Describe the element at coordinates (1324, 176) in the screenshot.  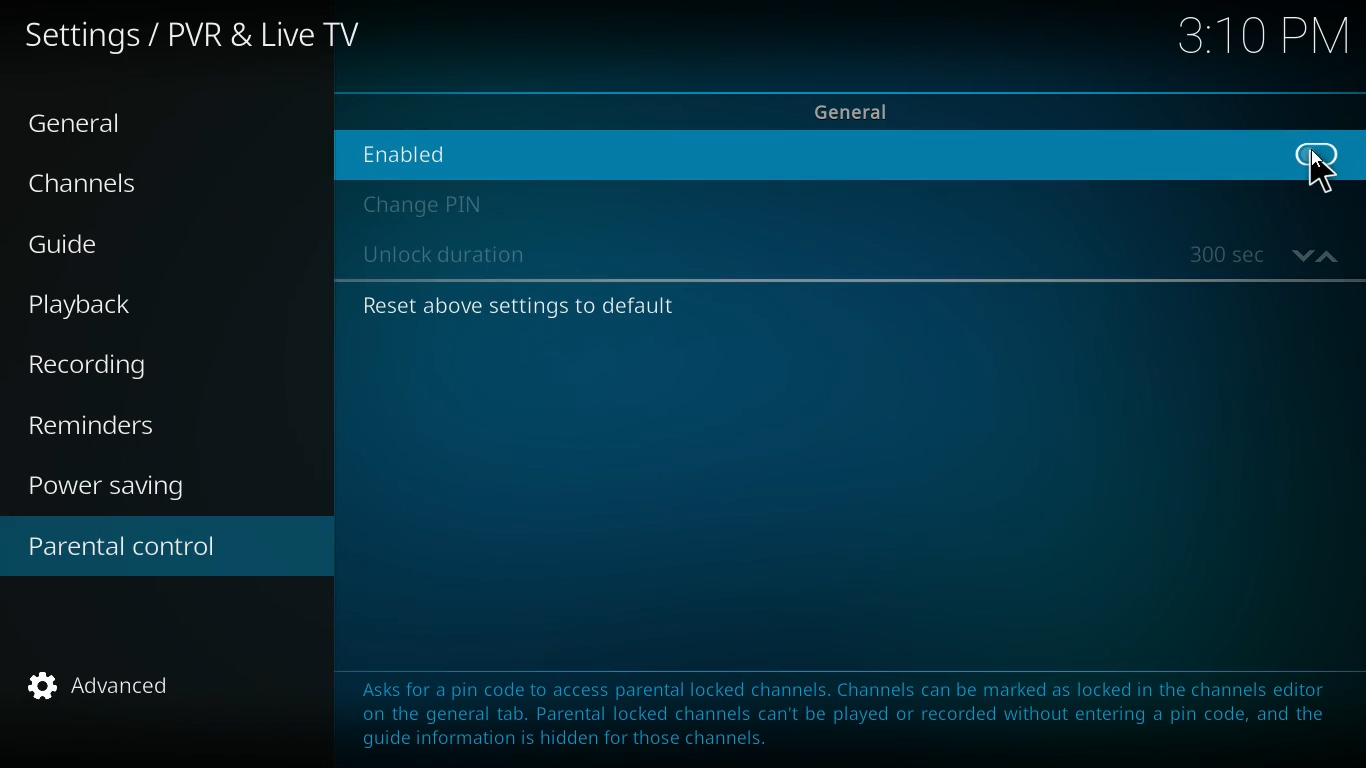
I see `cursor` at that location.